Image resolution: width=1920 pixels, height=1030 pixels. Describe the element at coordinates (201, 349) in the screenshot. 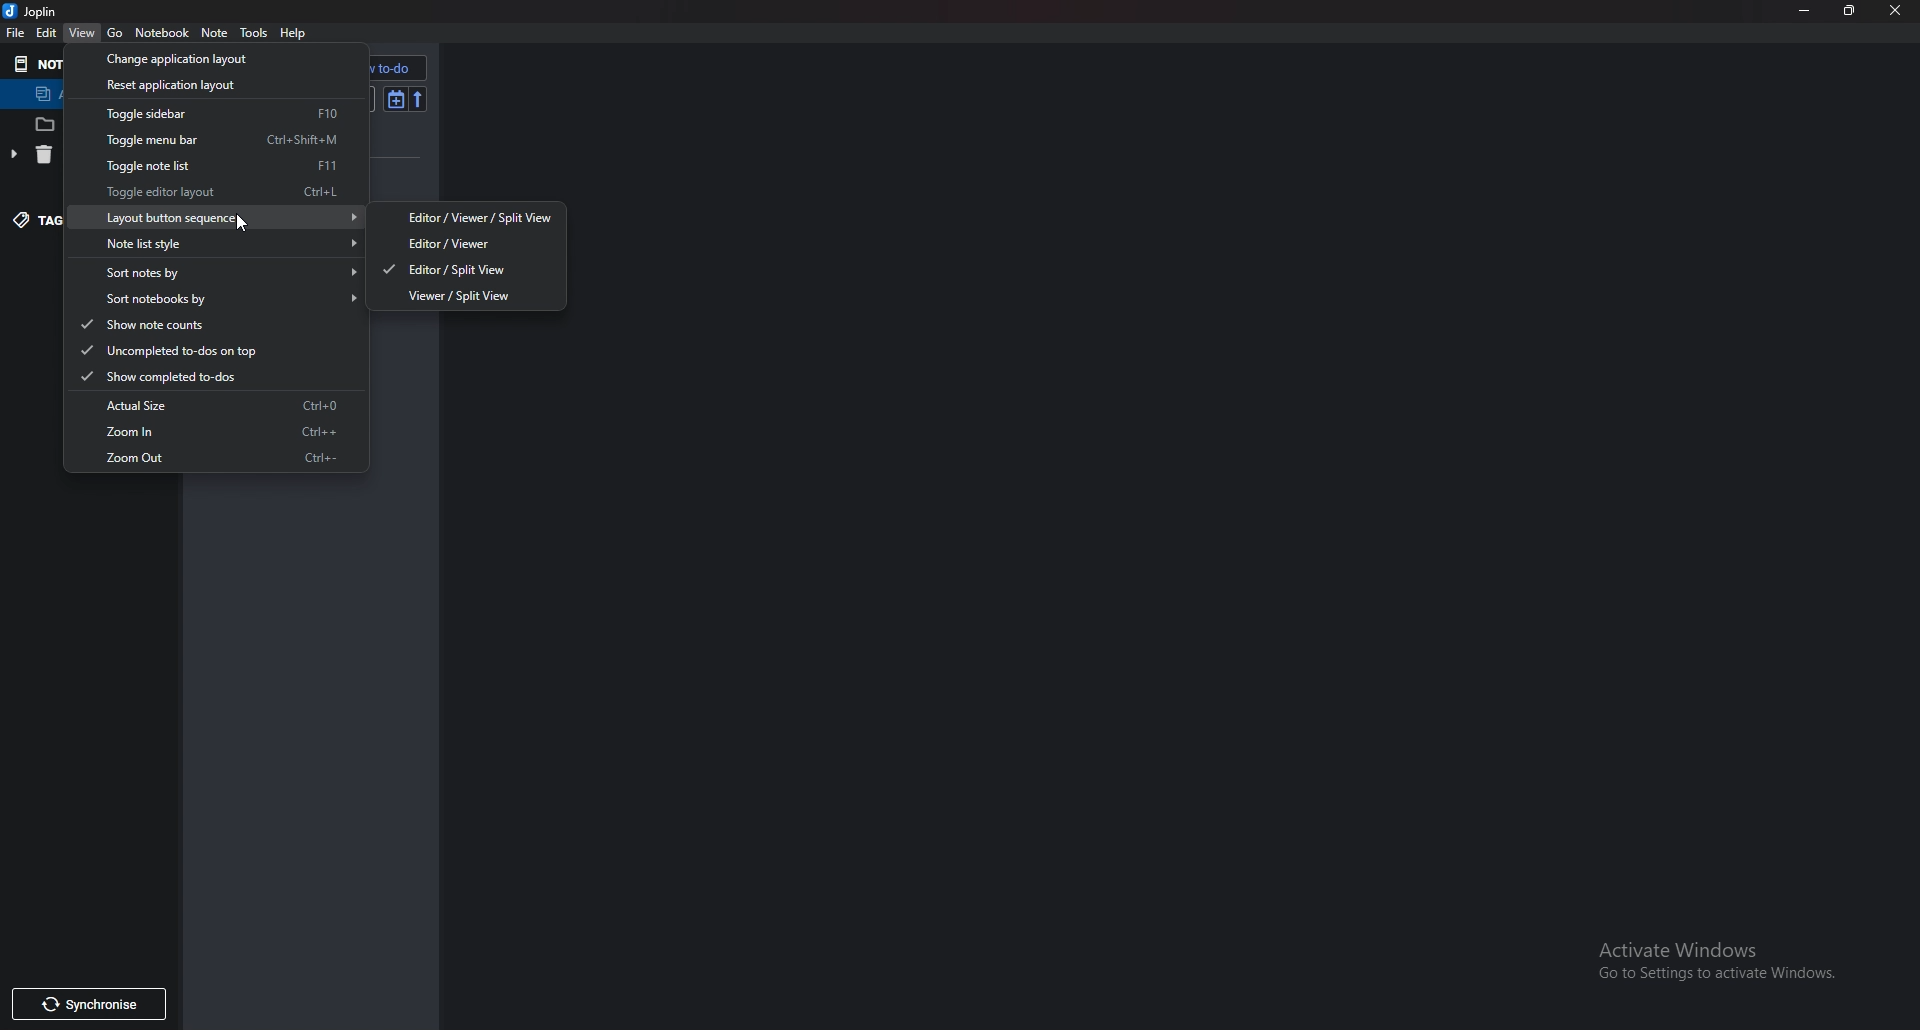

I see `Uncompleted To dos on top` at that location.